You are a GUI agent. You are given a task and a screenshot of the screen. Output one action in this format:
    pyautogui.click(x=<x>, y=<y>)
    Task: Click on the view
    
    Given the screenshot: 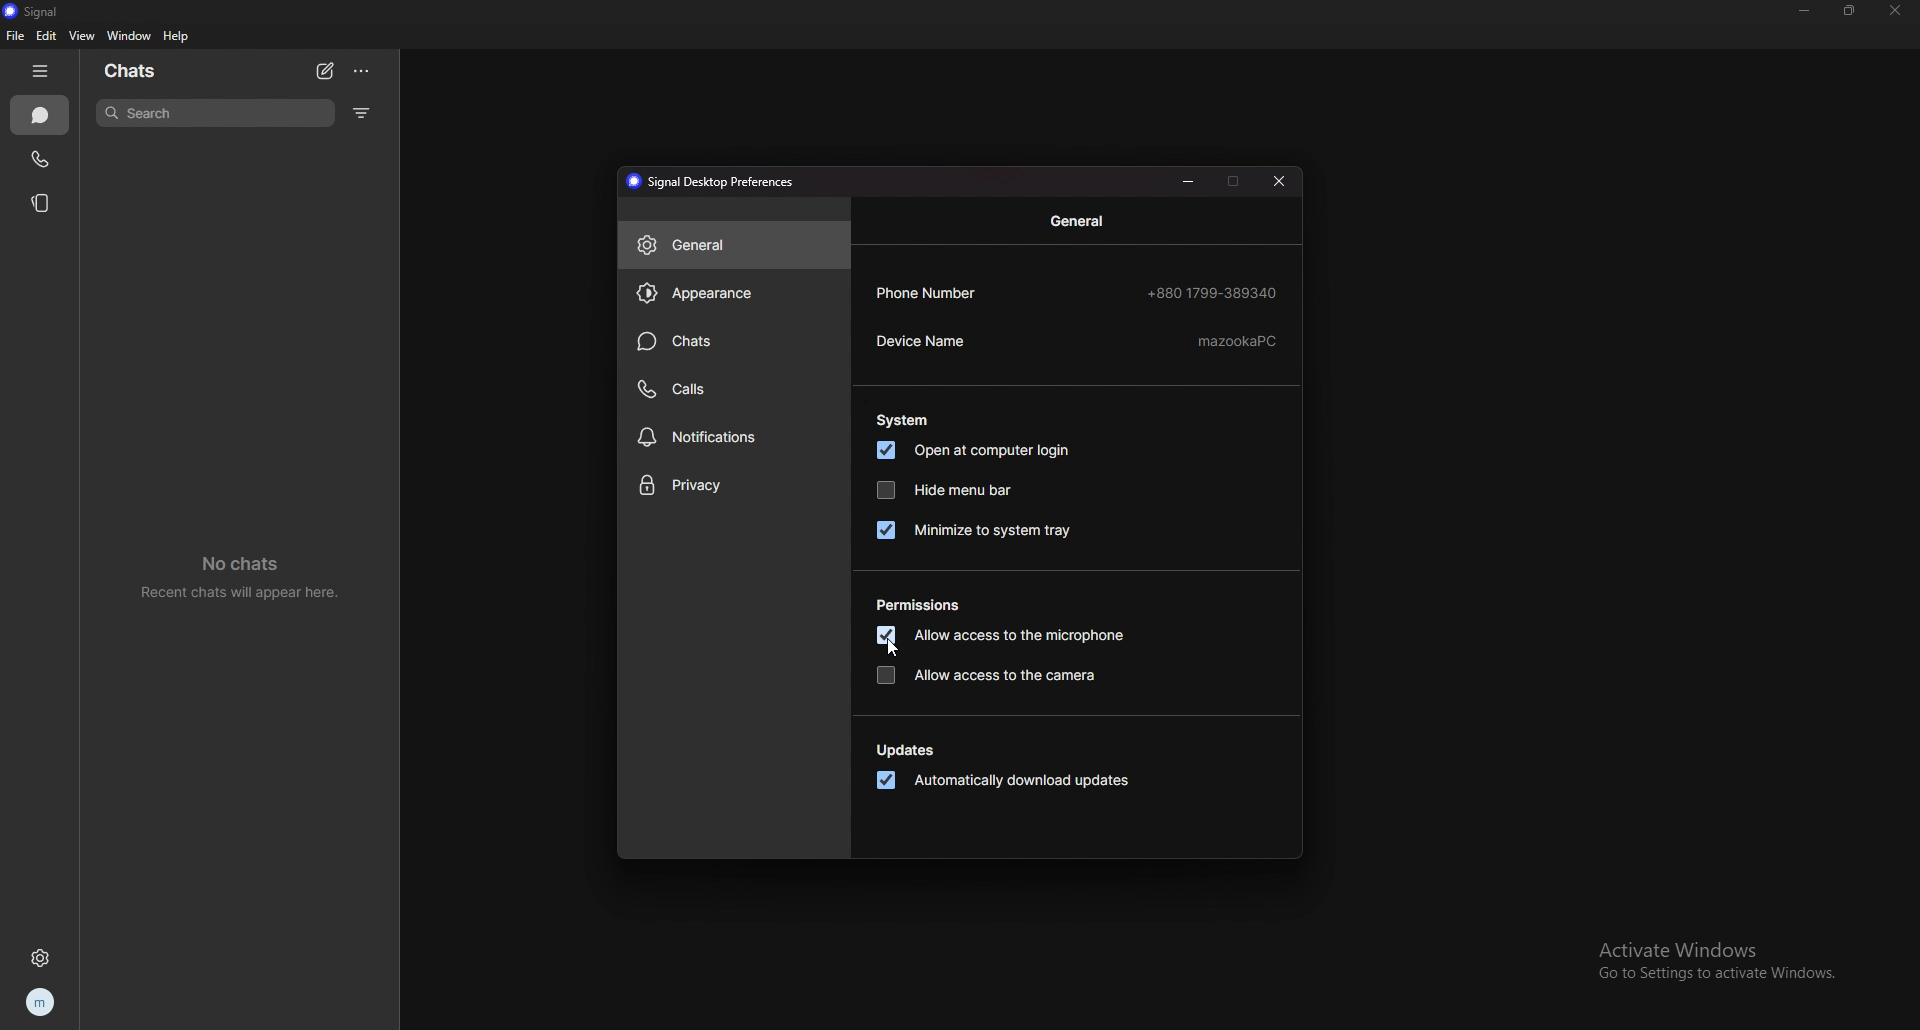 What is the action you would take?
    pyautogui.click(x=81, y=36)
    